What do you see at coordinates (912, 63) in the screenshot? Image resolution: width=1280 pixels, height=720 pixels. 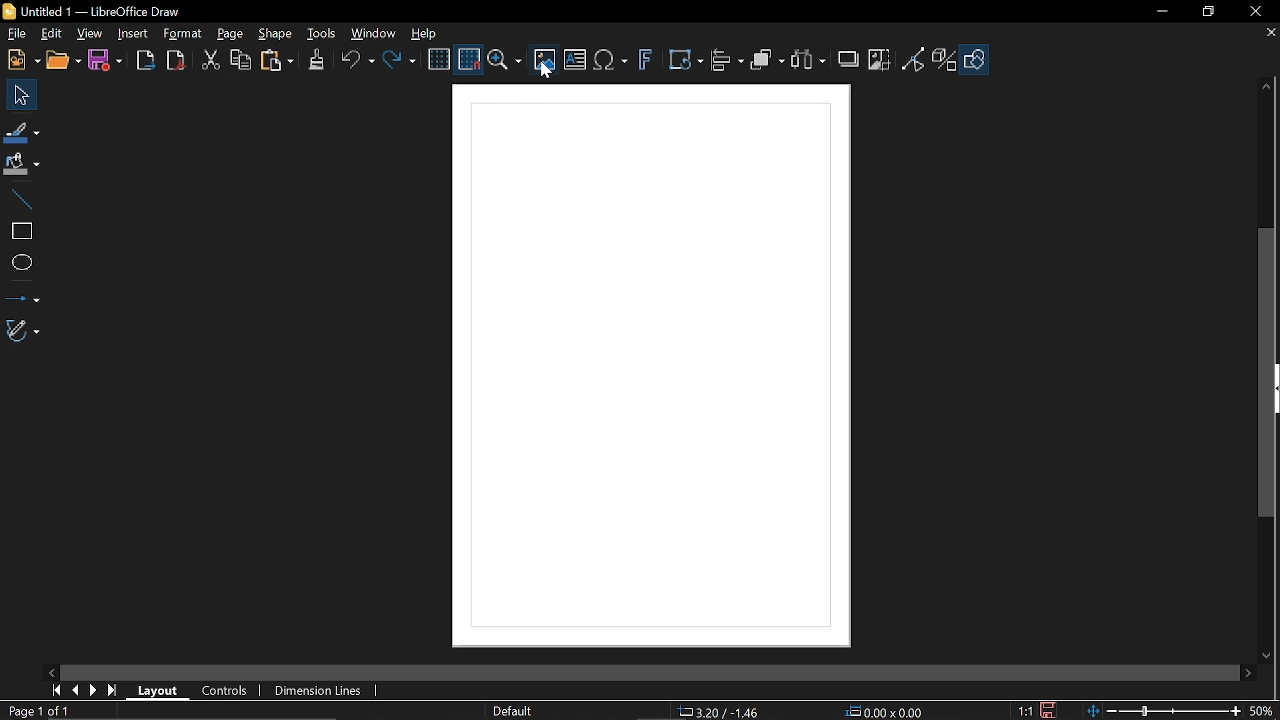 I see `Toggle point edit mode` at bounding box center [912, 63].